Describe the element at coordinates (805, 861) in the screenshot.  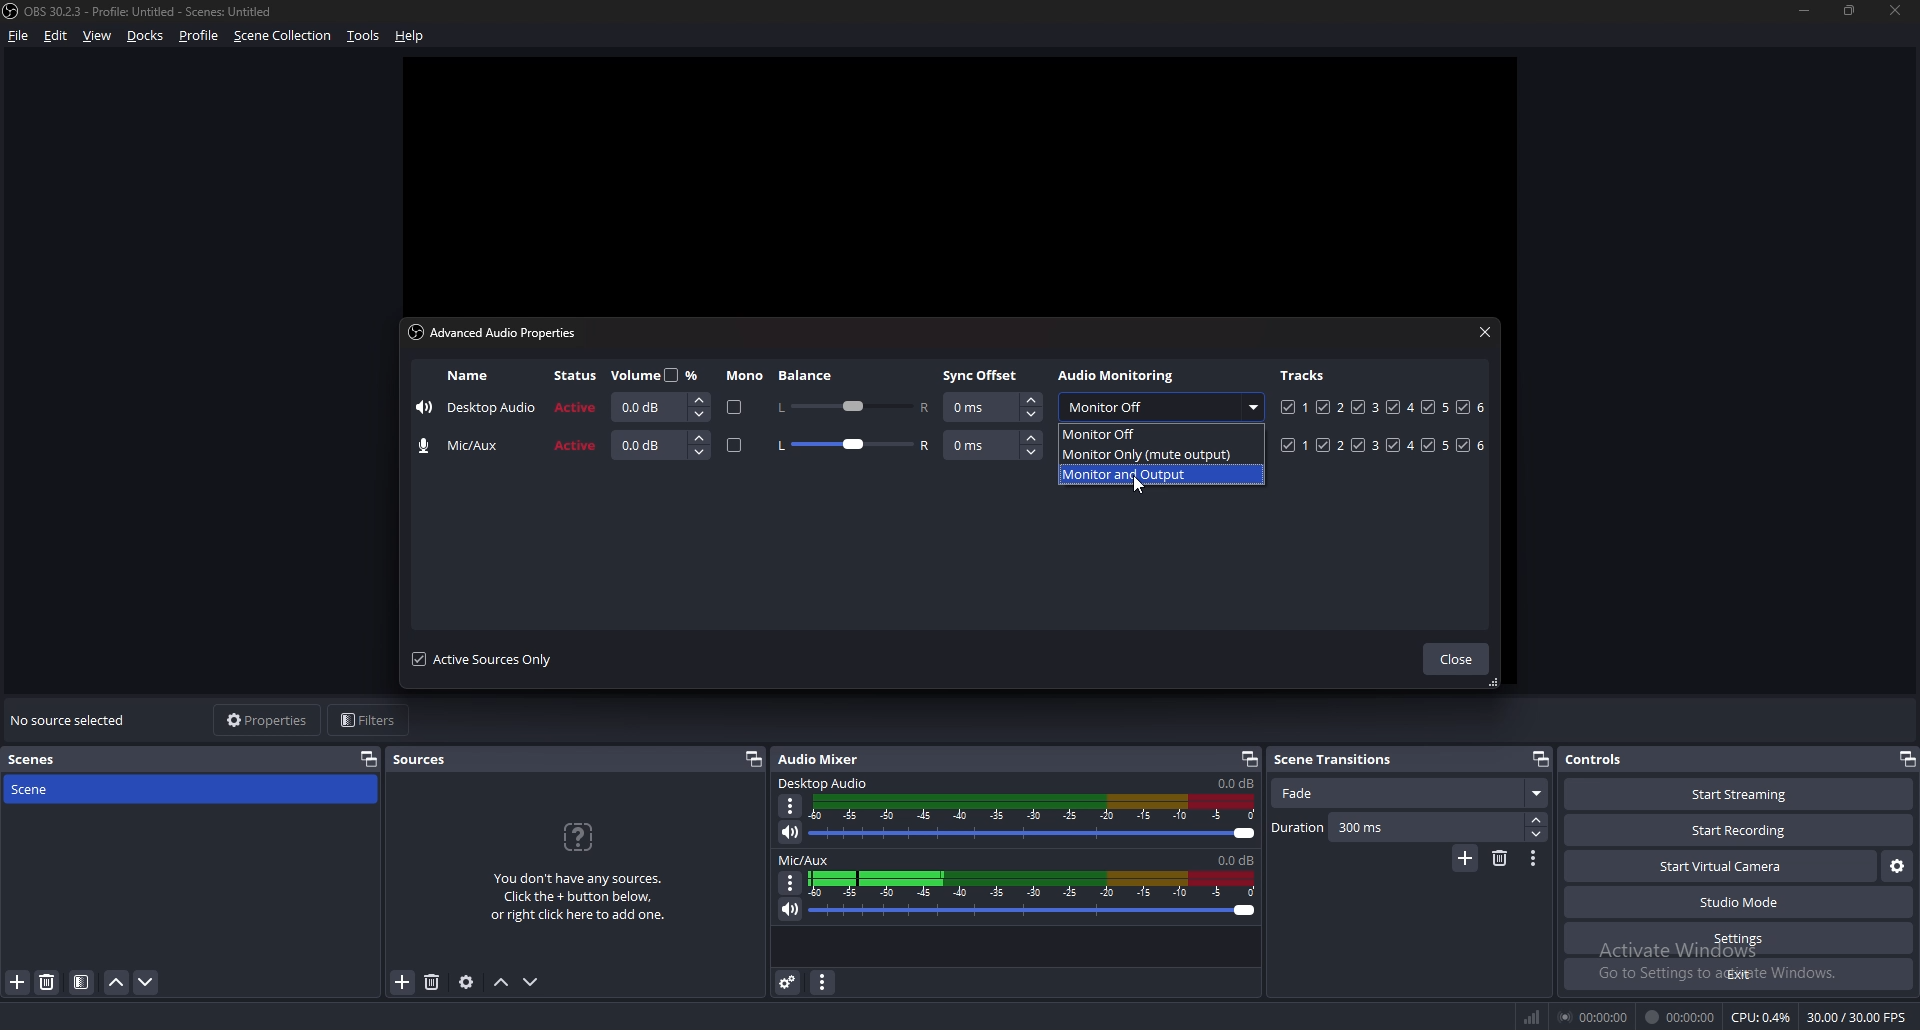
I see `mic/aux` at that location.